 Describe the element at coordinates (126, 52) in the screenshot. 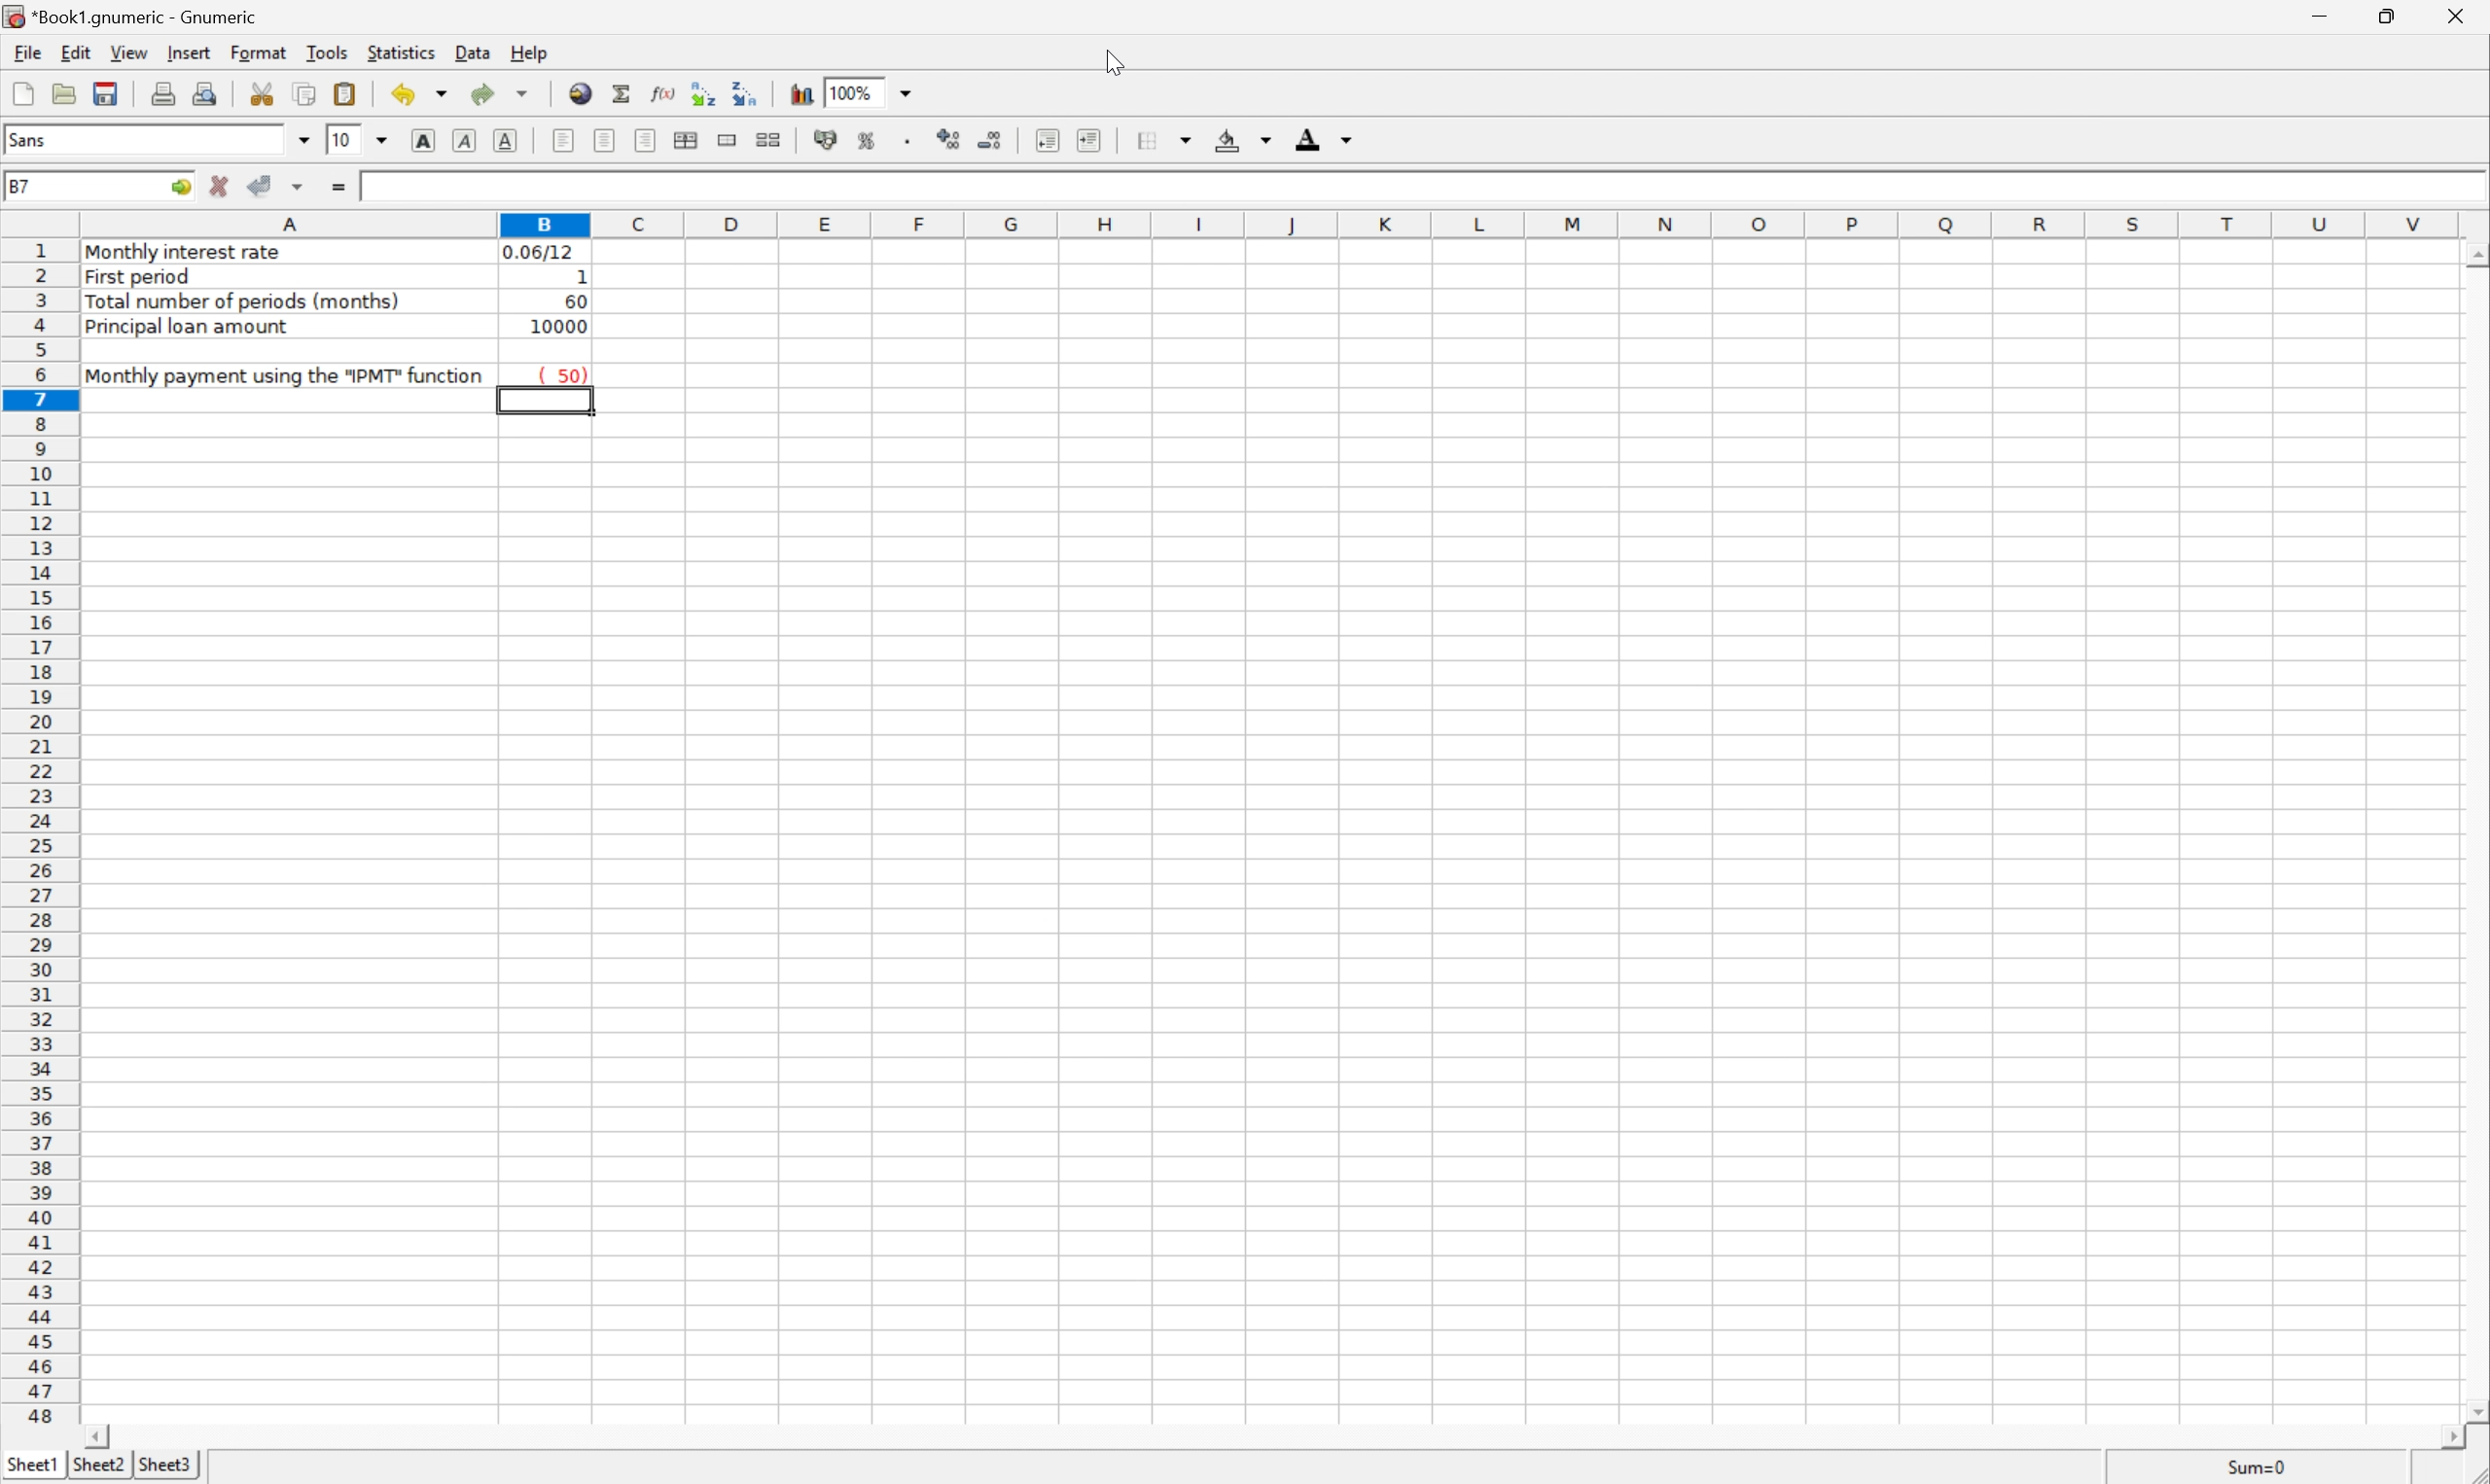

I see `View` at that location.